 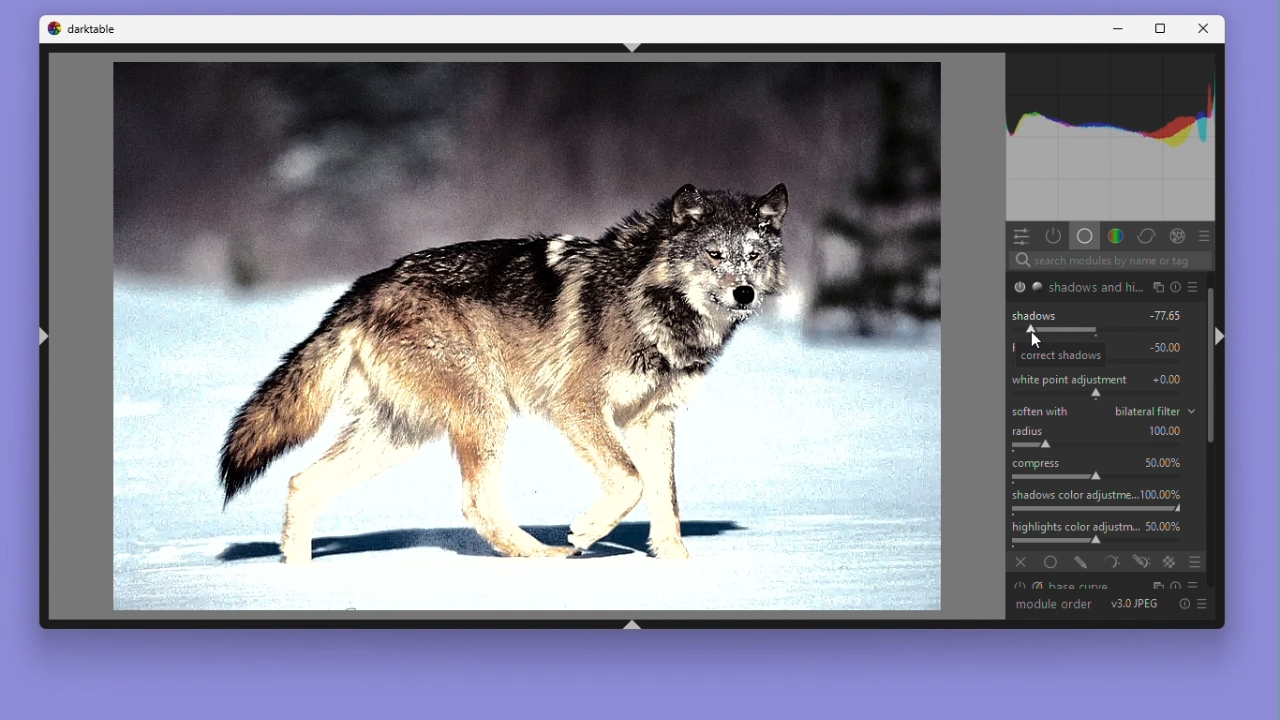 What do you see at coordinates (1114, 235) in the screenshot?
I see `Colours` at bounding box center [1114, 235].